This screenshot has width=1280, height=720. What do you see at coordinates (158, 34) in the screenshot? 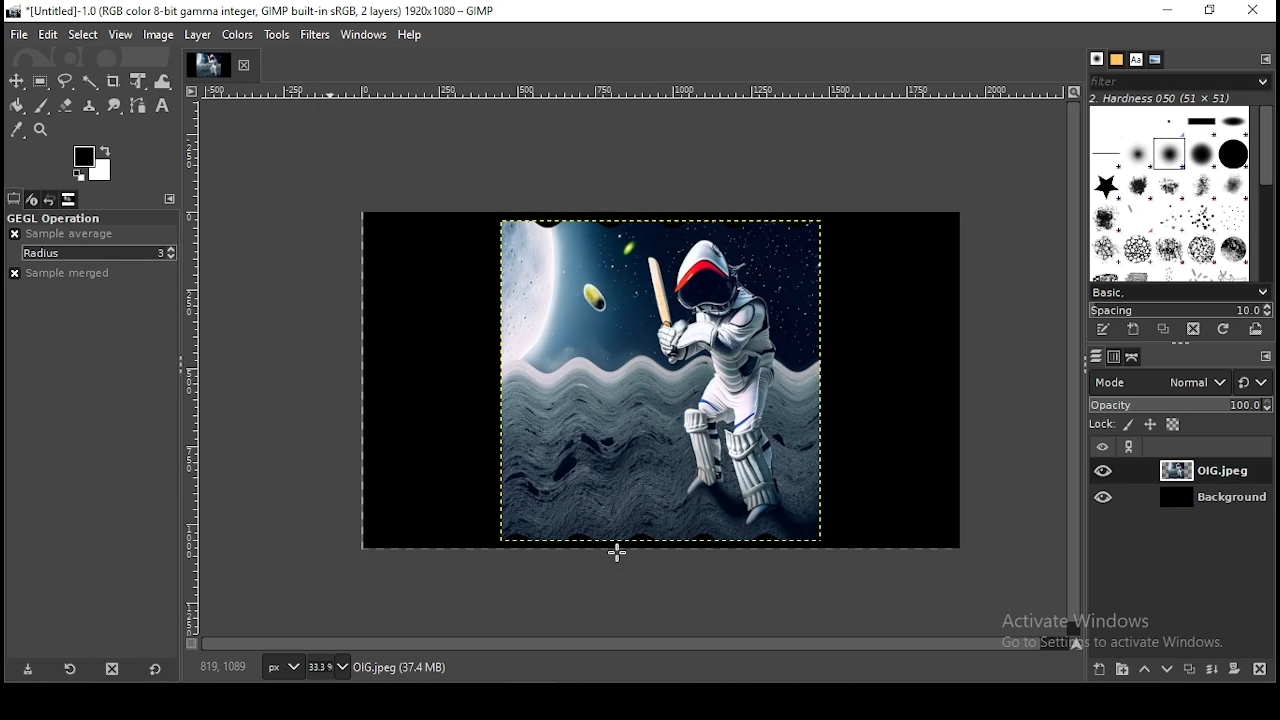
I see `image` at bounding box center [158, 34].